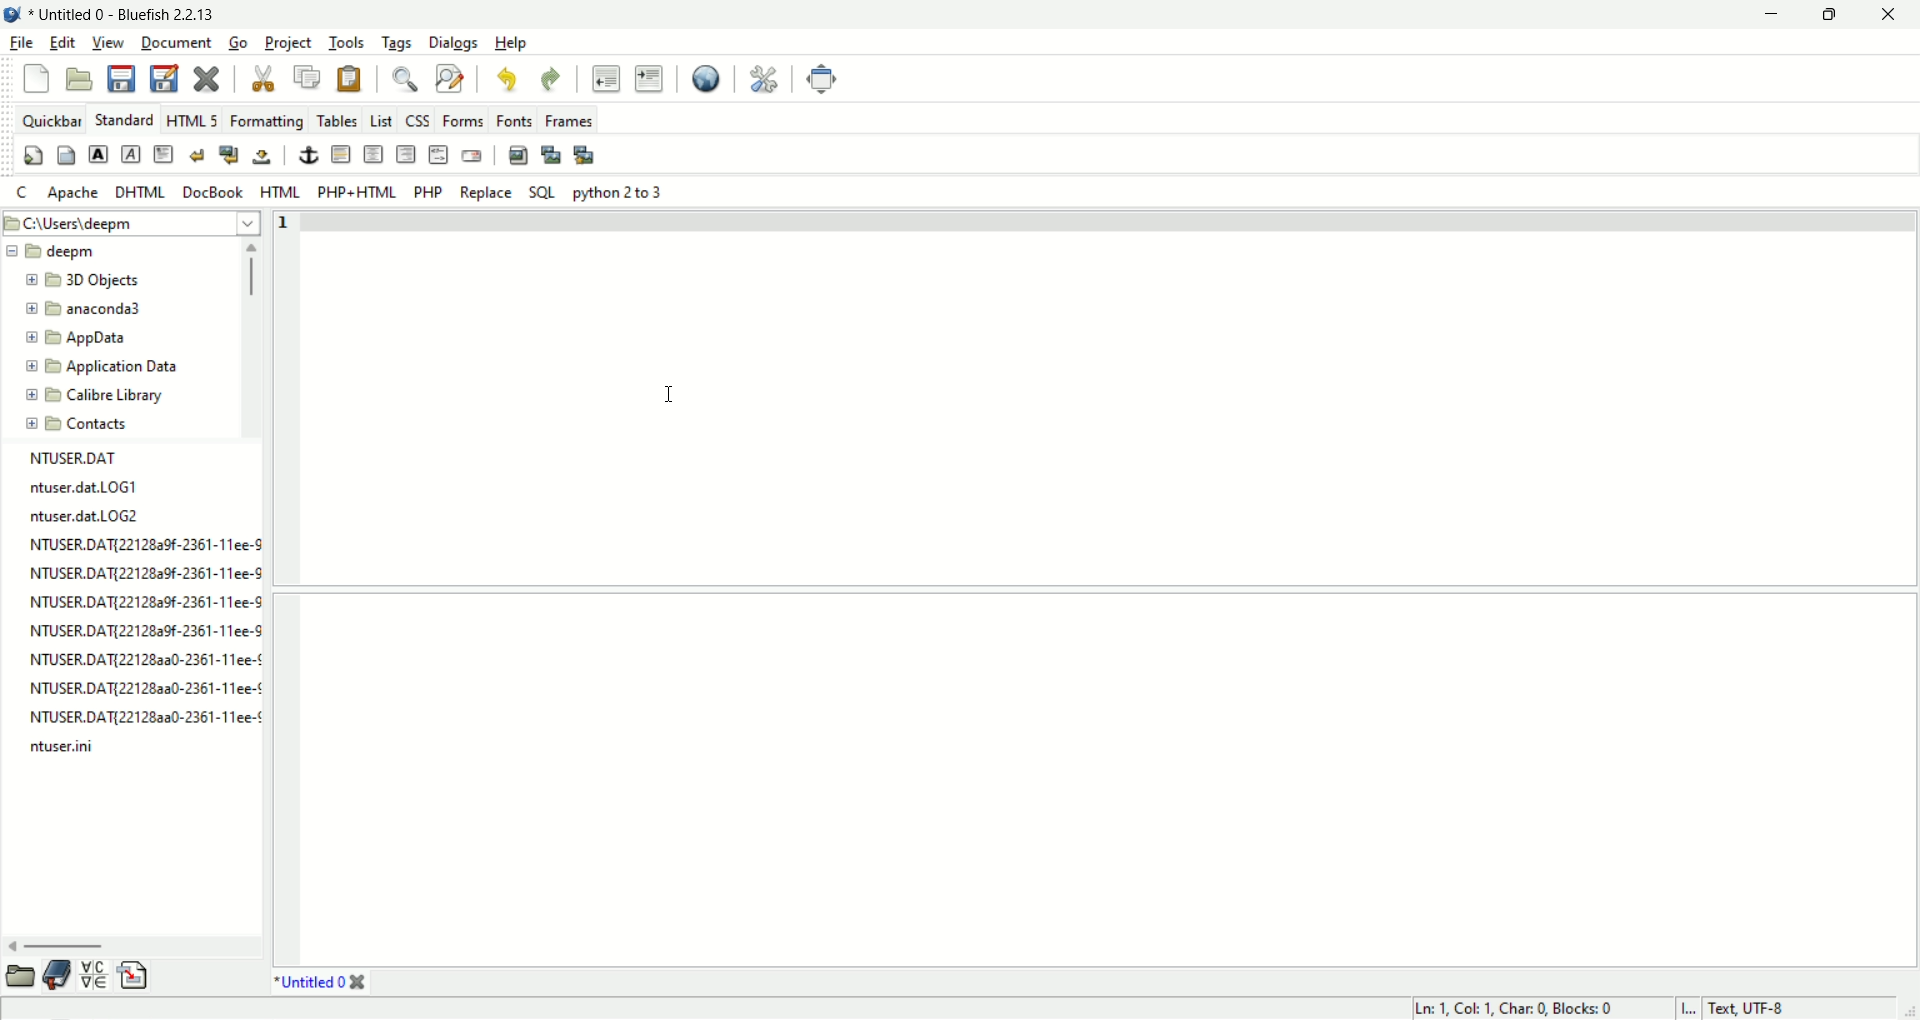  I want to click on Apache, so click(75, 193).